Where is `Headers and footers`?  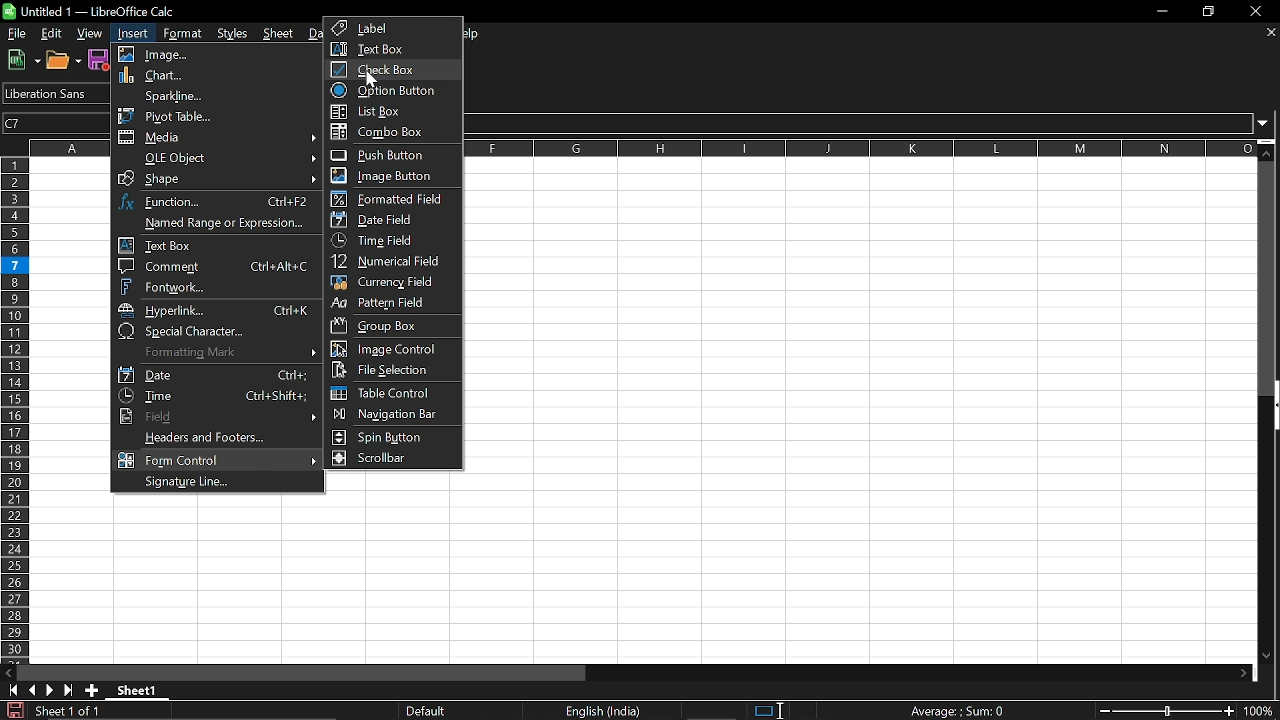
Headers and footers is located at coordinates (221, 438).